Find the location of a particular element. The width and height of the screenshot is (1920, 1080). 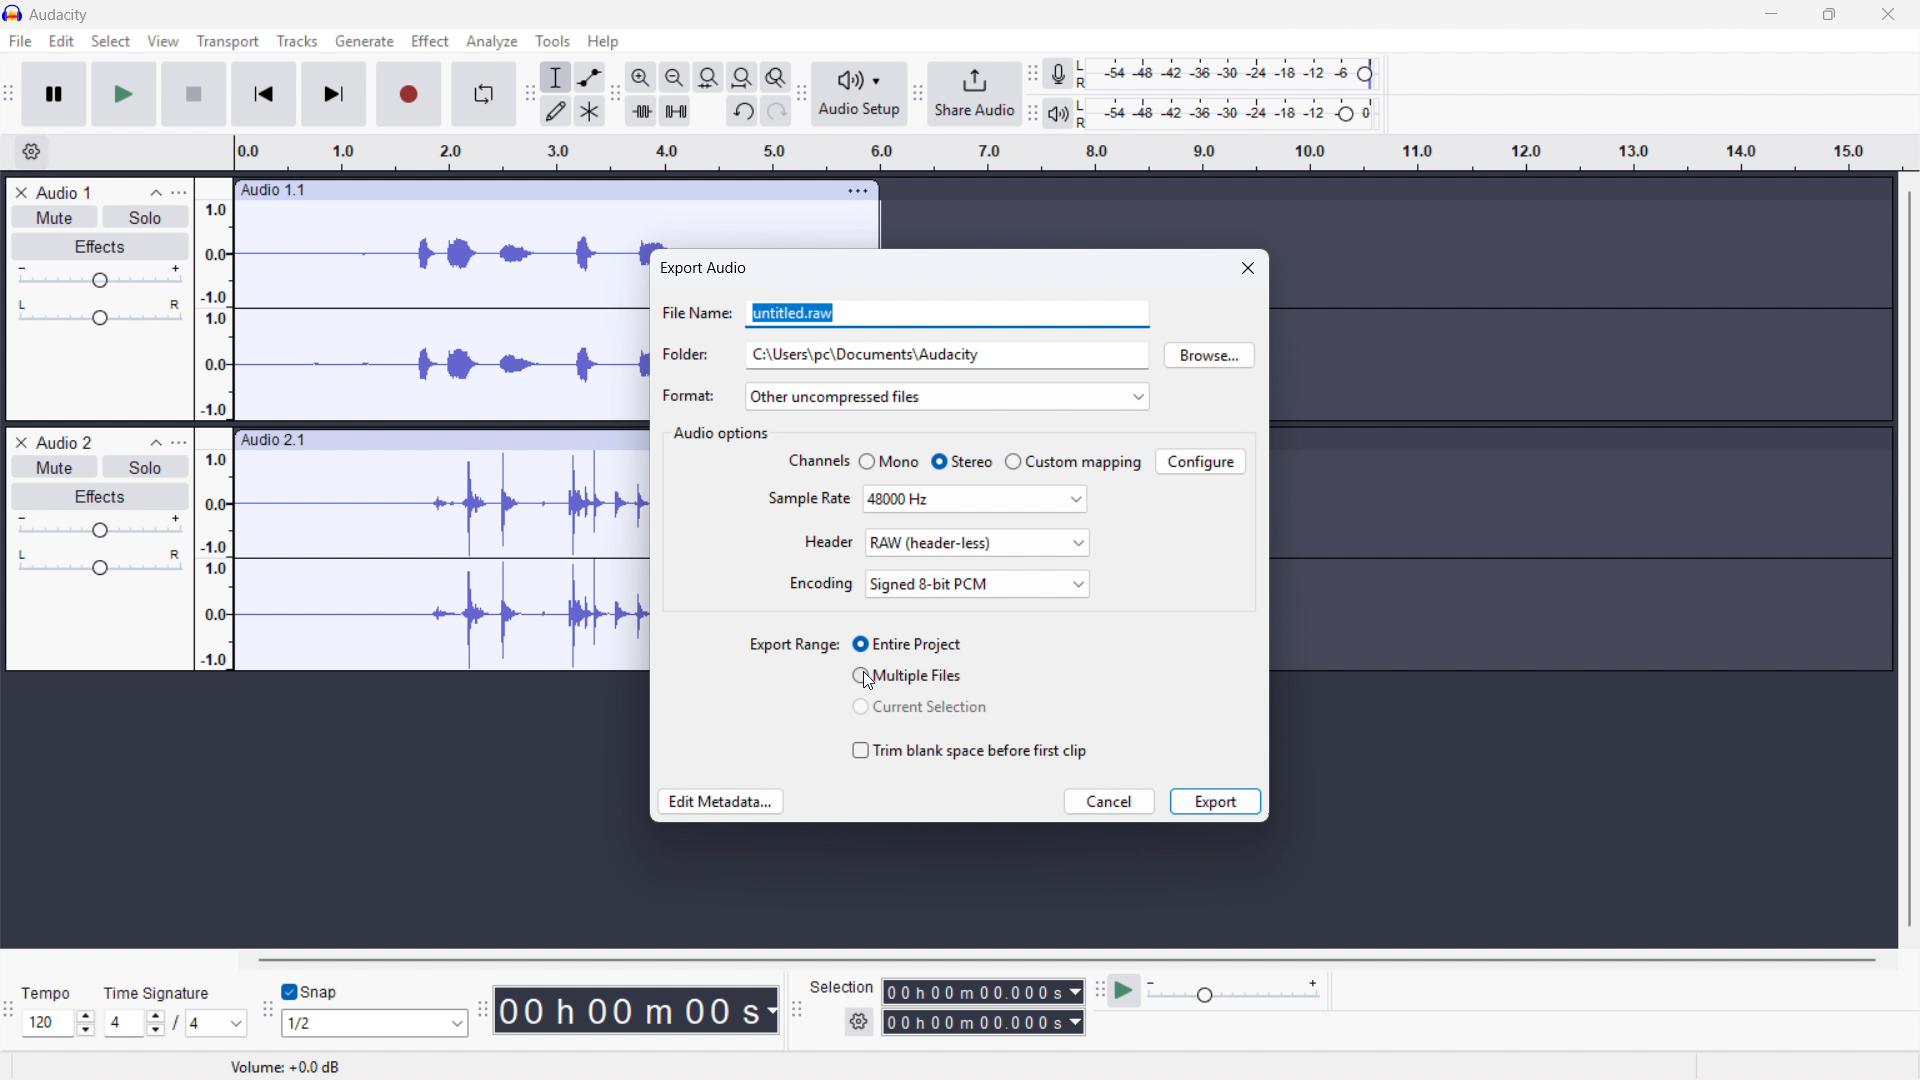

Pan: centre is located at coordinates (101, 564).